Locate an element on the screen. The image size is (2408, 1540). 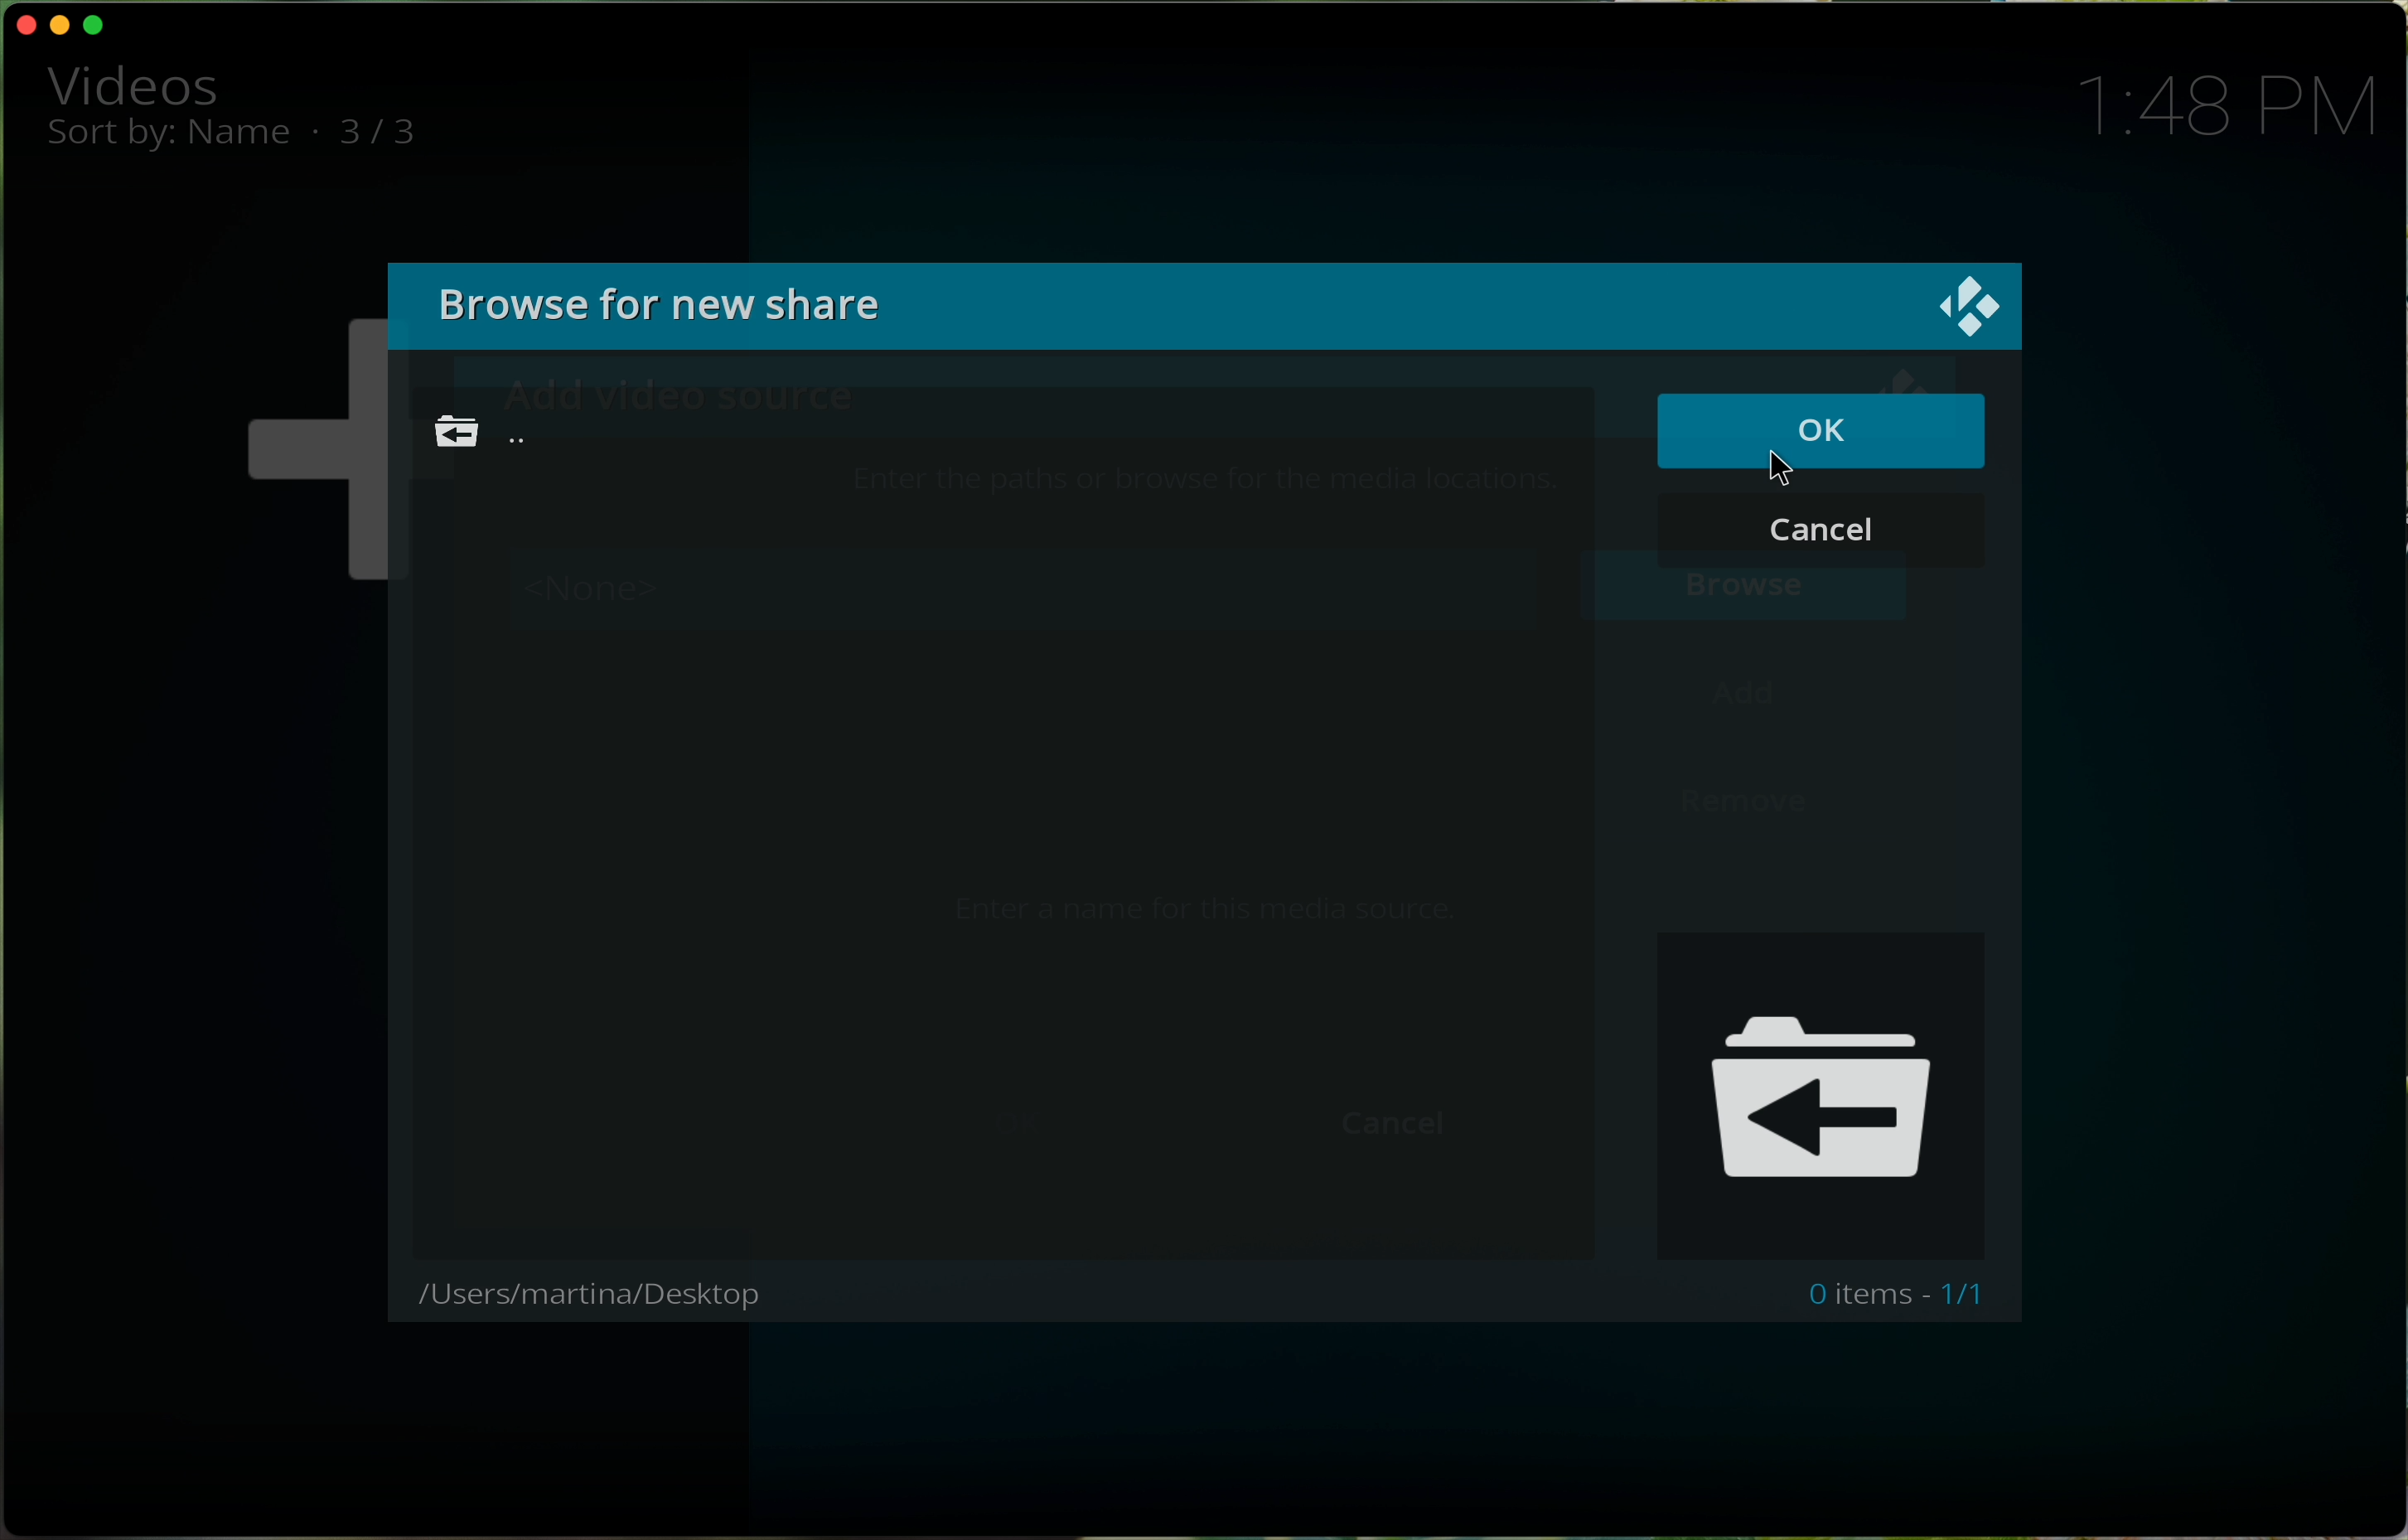
1:48 PM is located at coordinates (2241, 103).